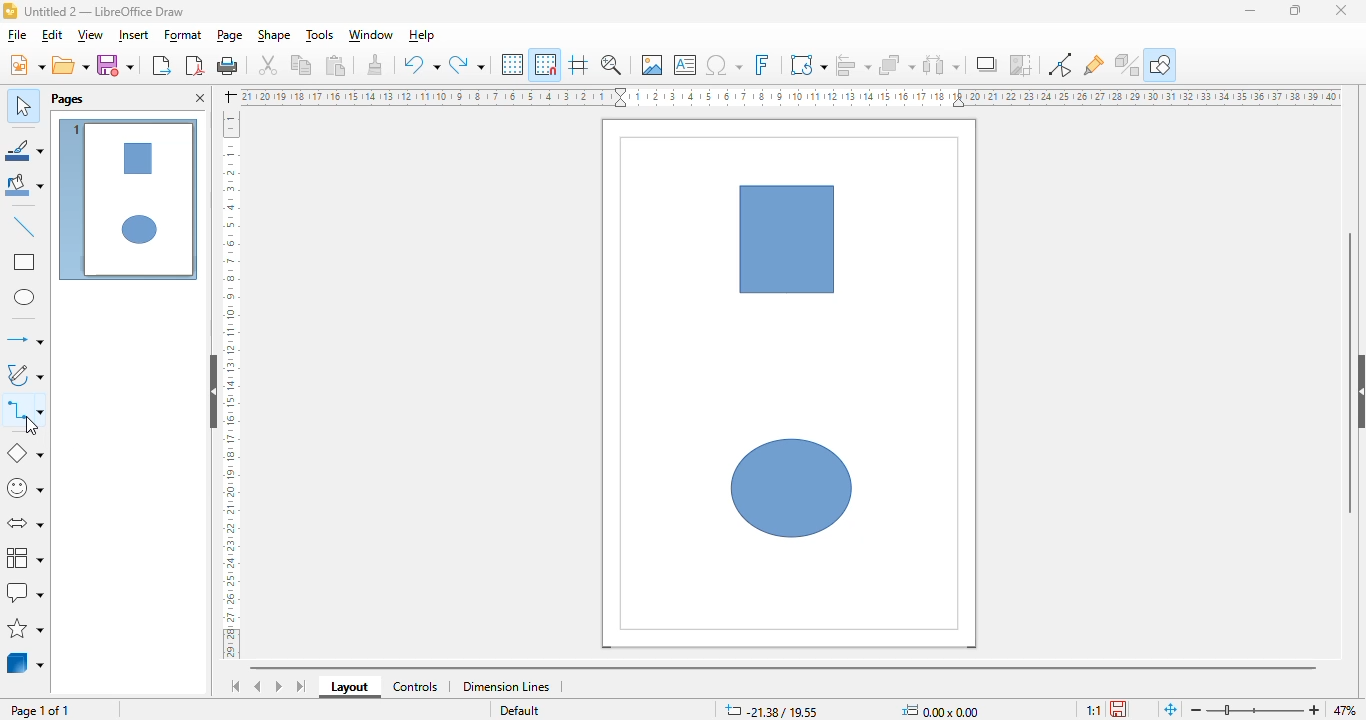  What do you see at coordinates (762, 65) in the screenshot?
I see `insert fontwork text` at bounding box center [762, 65].